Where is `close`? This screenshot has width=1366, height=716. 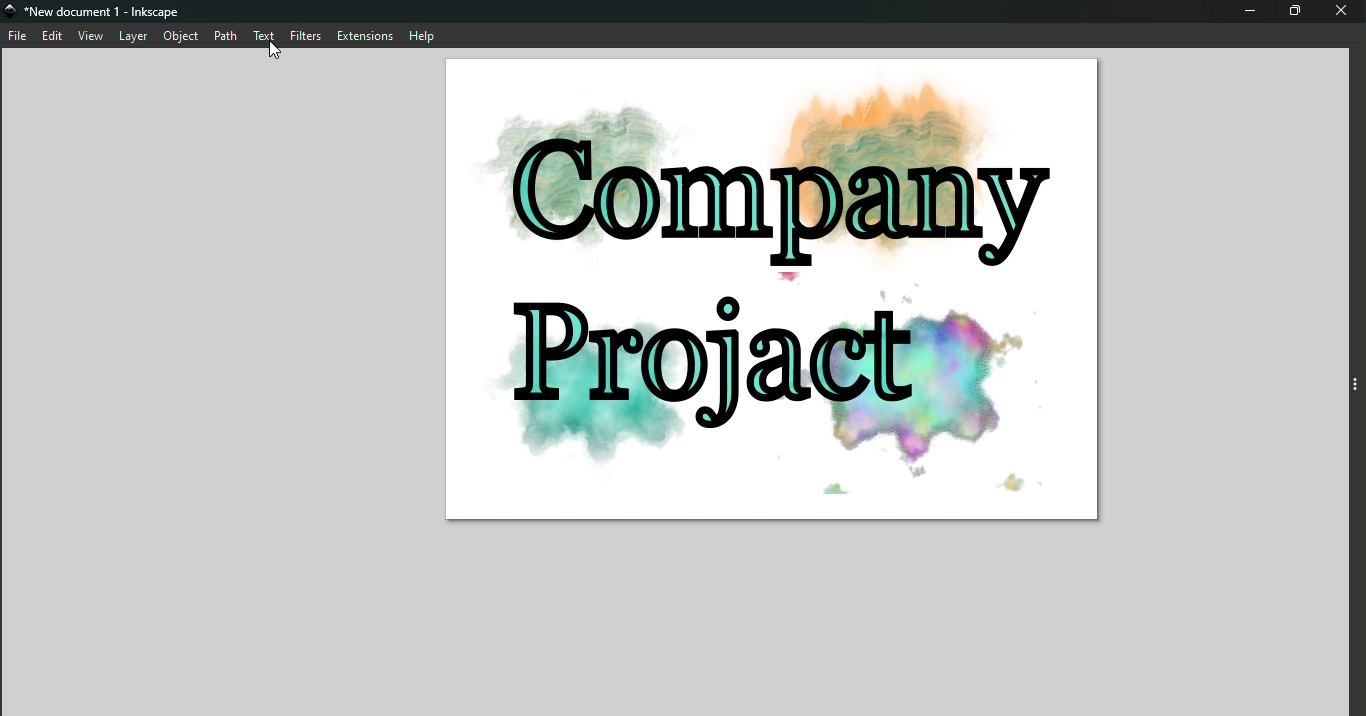
close is located at coordinates (1346, 11).